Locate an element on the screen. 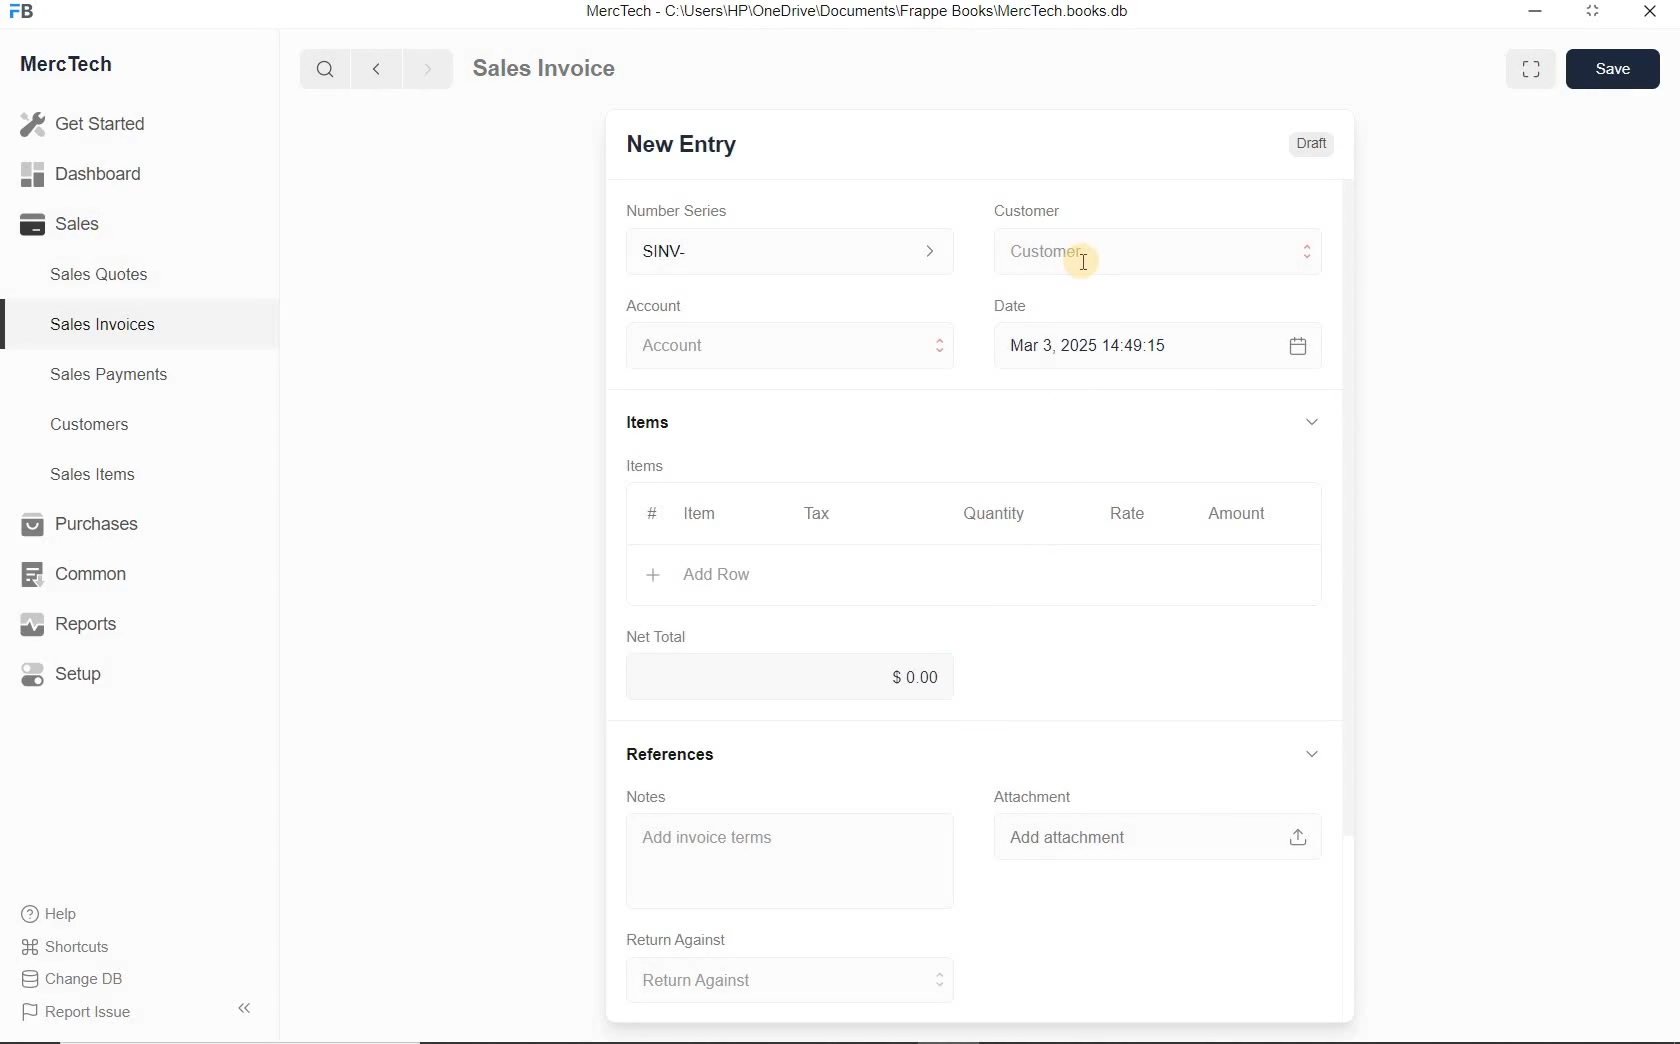 The height and width of the screenshot is (1044, 1680). Purchases is located at coordinates (83, 526).